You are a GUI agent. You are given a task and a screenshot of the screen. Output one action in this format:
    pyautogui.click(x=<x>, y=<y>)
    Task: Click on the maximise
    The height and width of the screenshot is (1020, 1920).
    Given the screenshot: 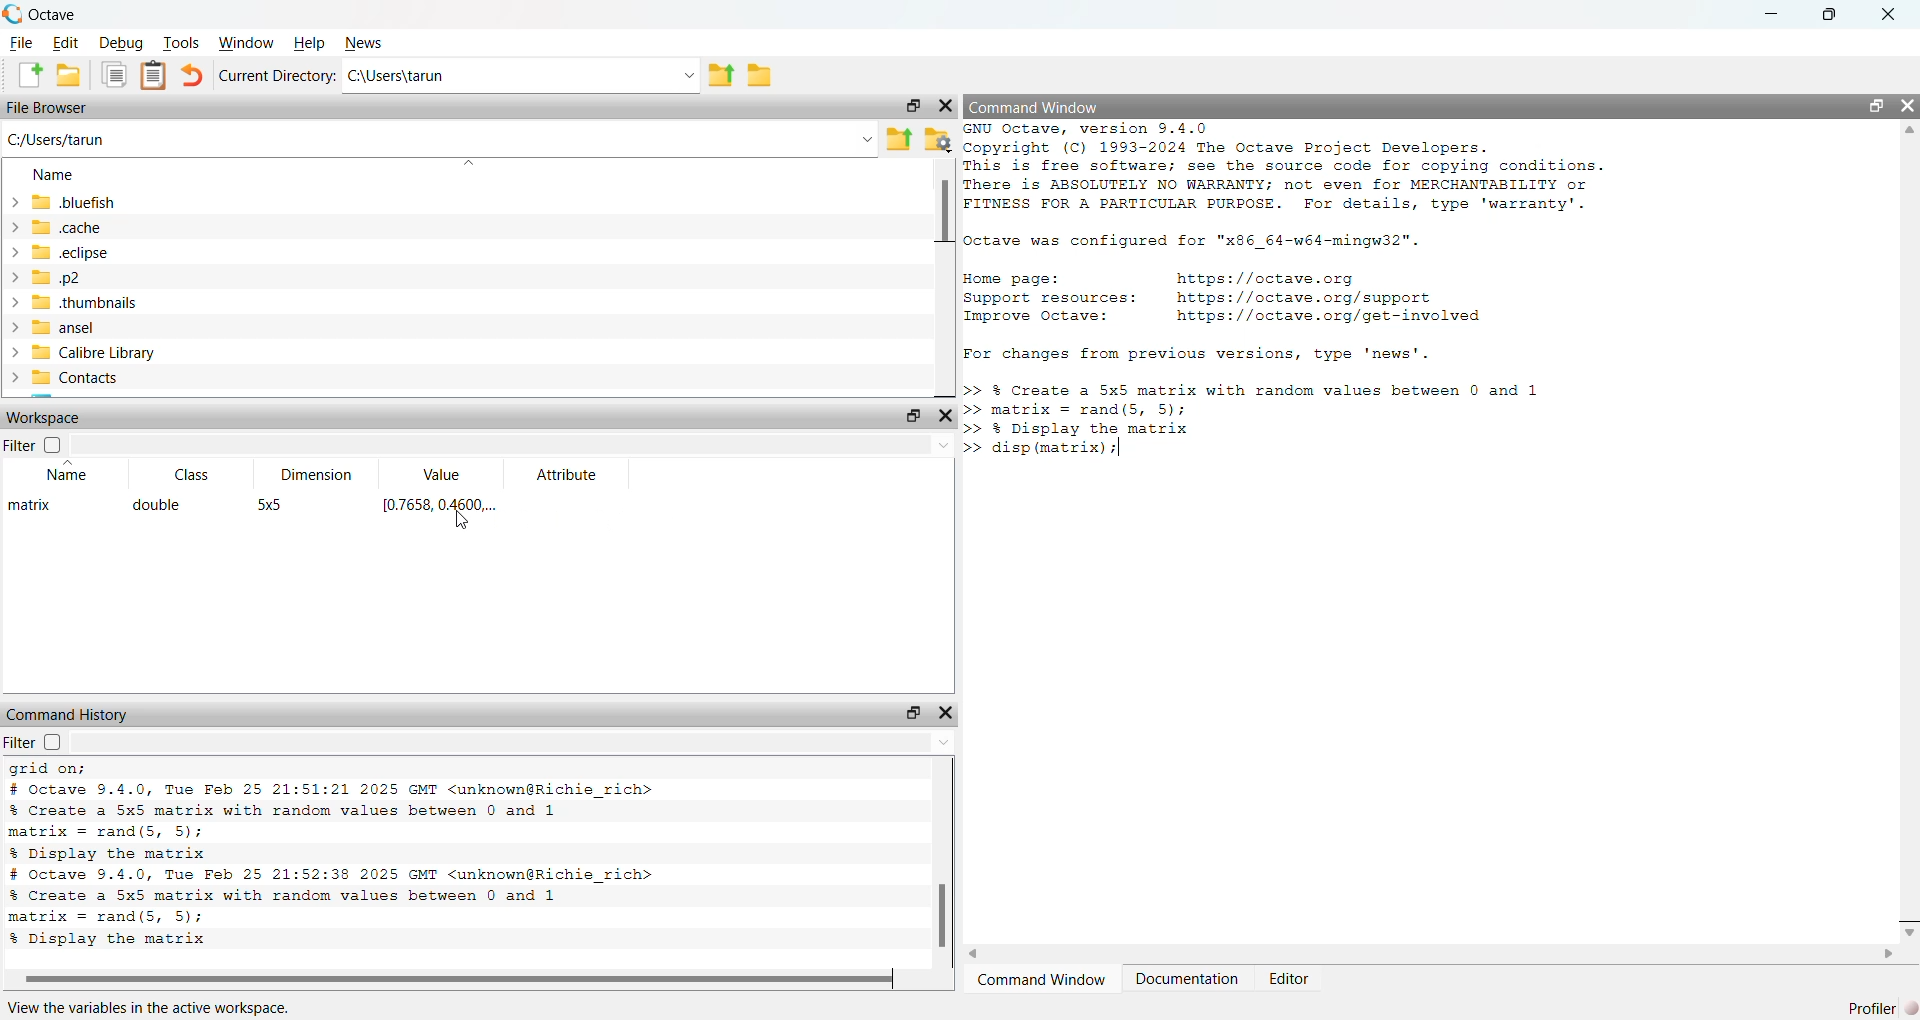 What is the action you would take?
    pyautogui.click(x=909, y=711)
    